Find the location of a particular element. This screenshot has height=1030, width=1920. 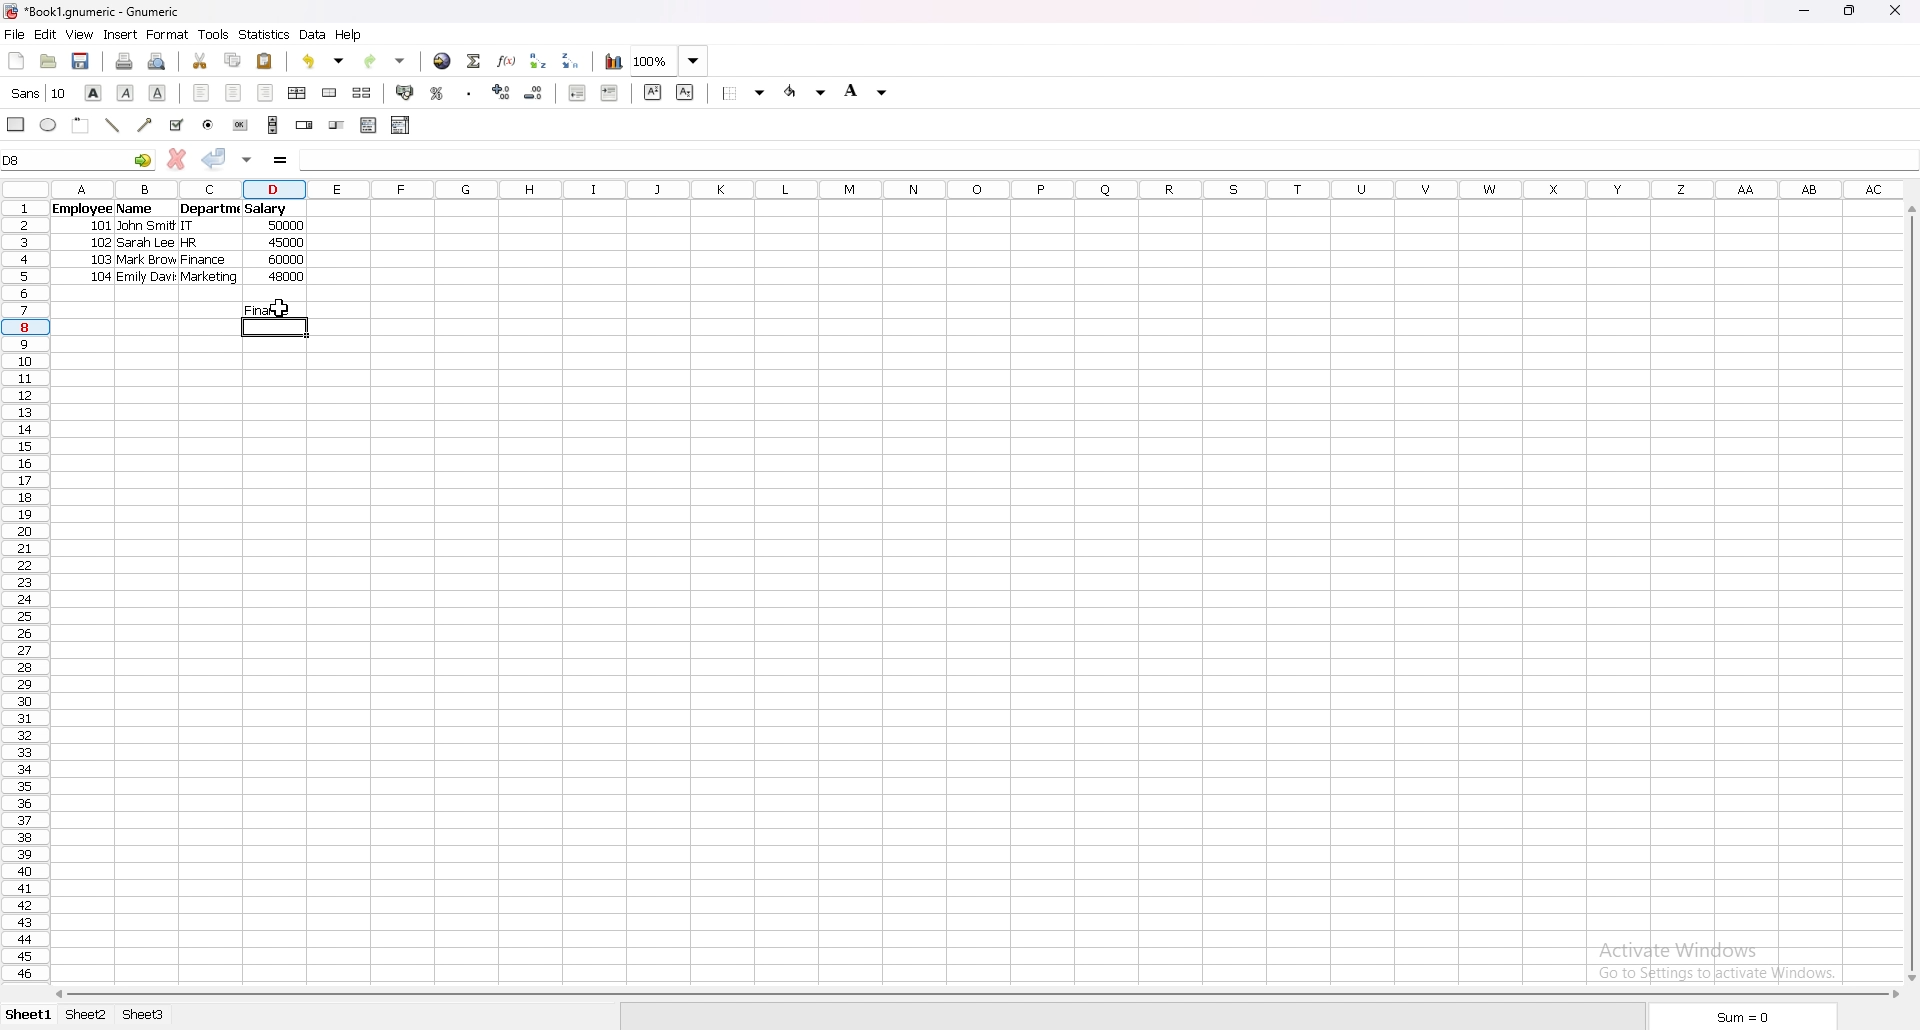

view is located at coordinates (79, 34).